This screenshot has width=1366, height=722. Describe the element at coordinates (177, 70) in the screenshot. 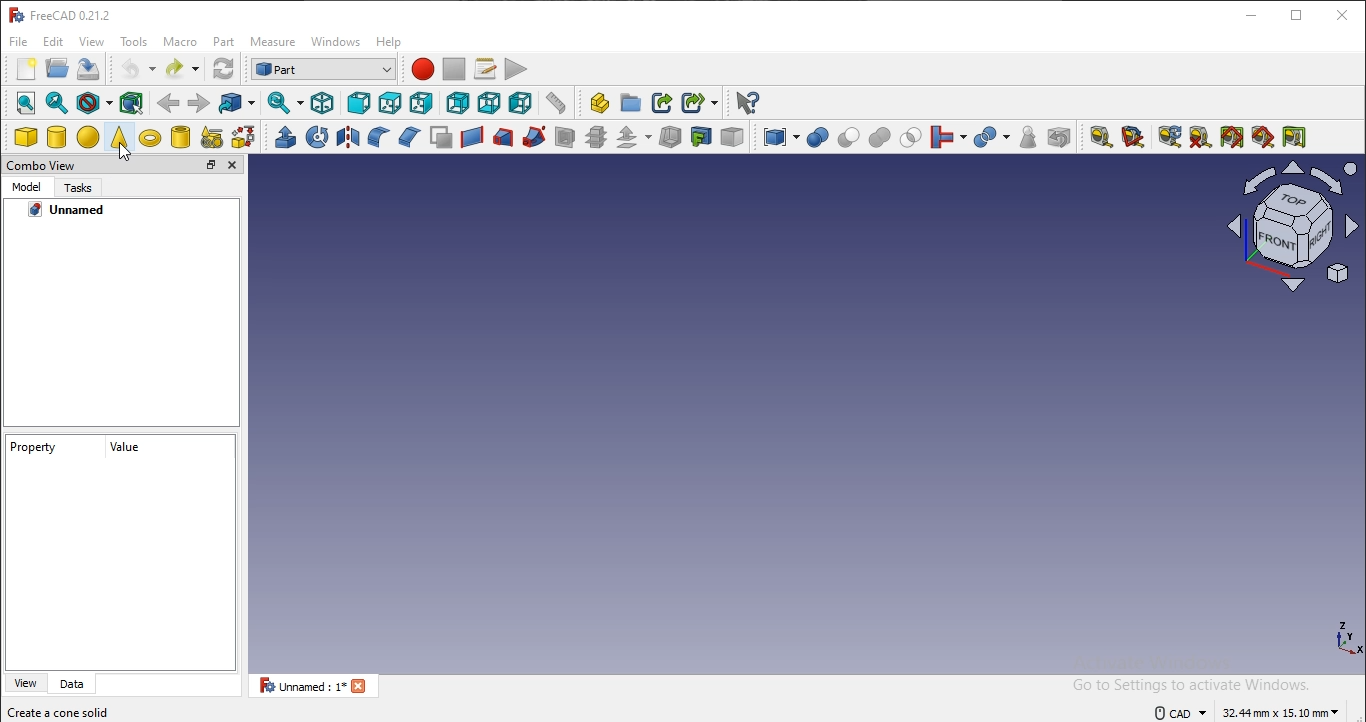

I see `redo` at that location.